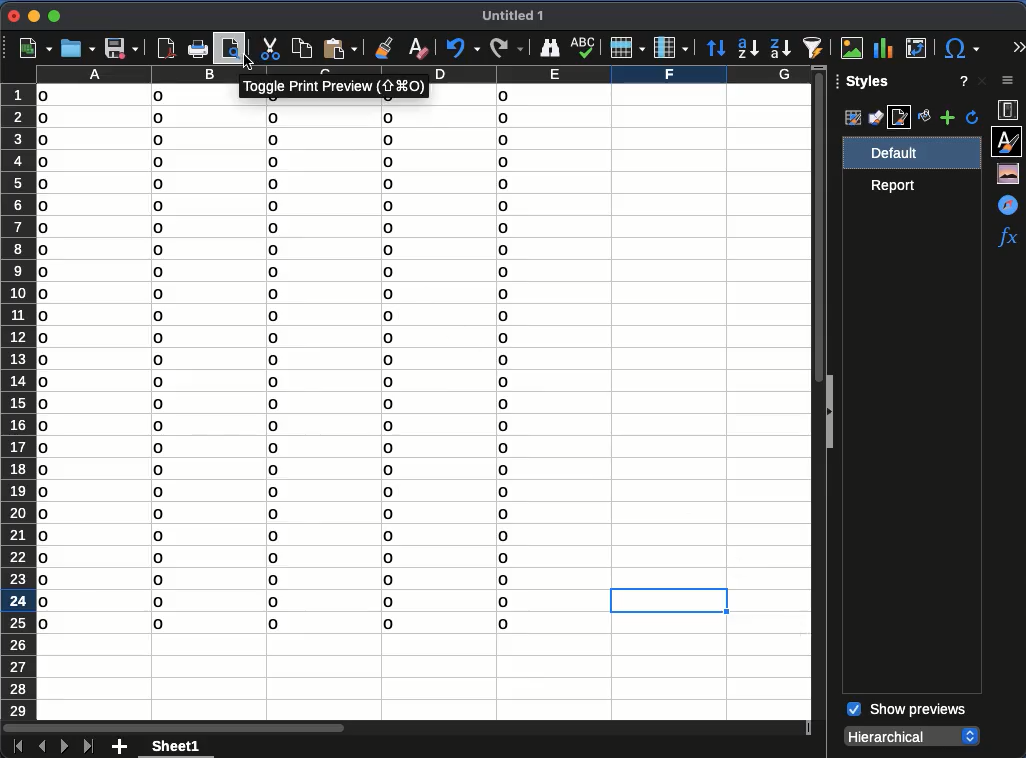  I want to click on open, so click(77, 48).